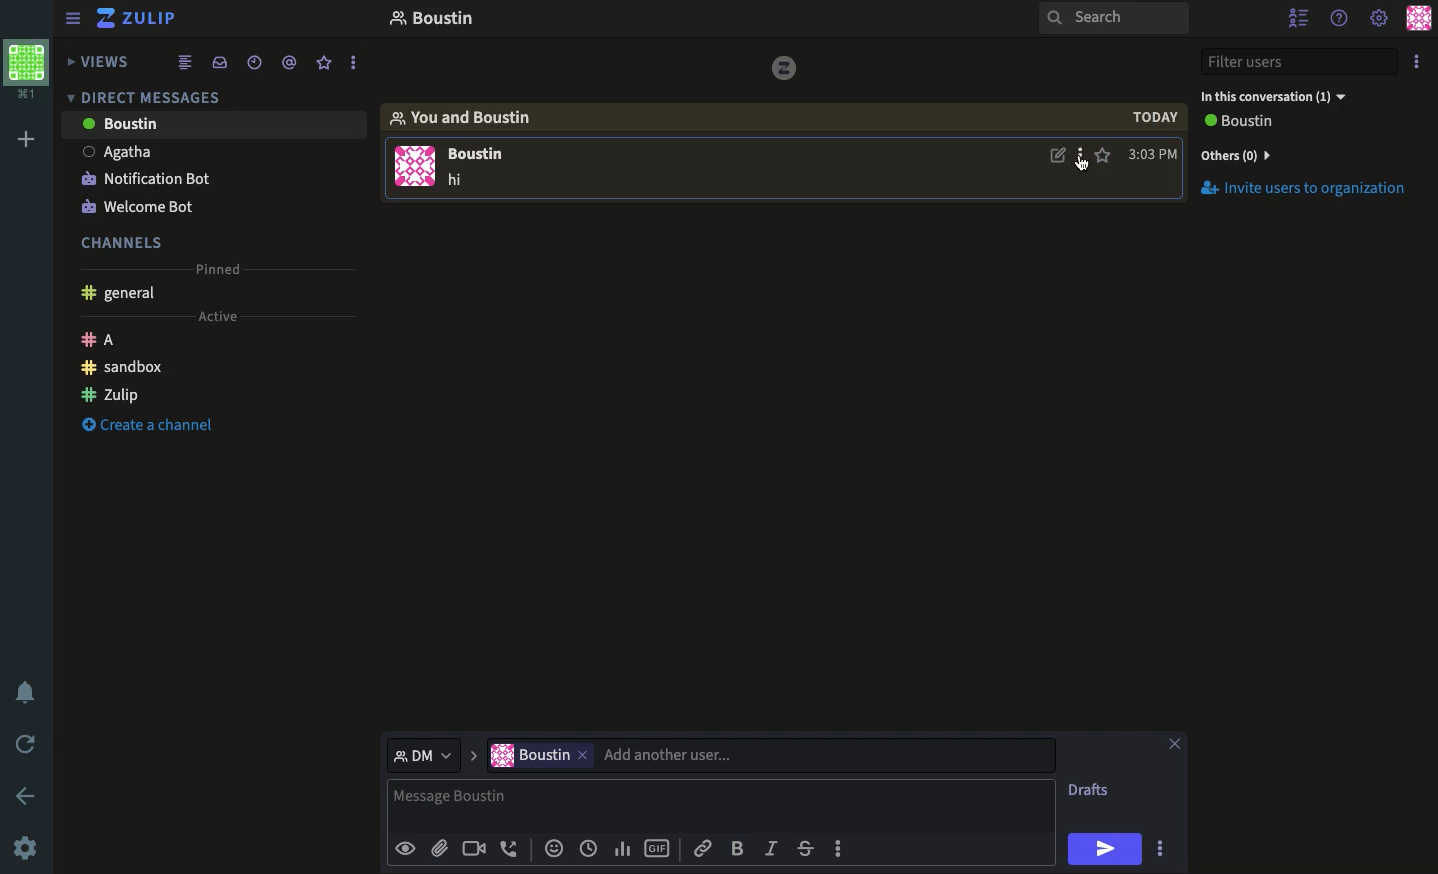 The height and width of the screenshot is (874, 1438). I want to click on Options, so click(1160, 847).